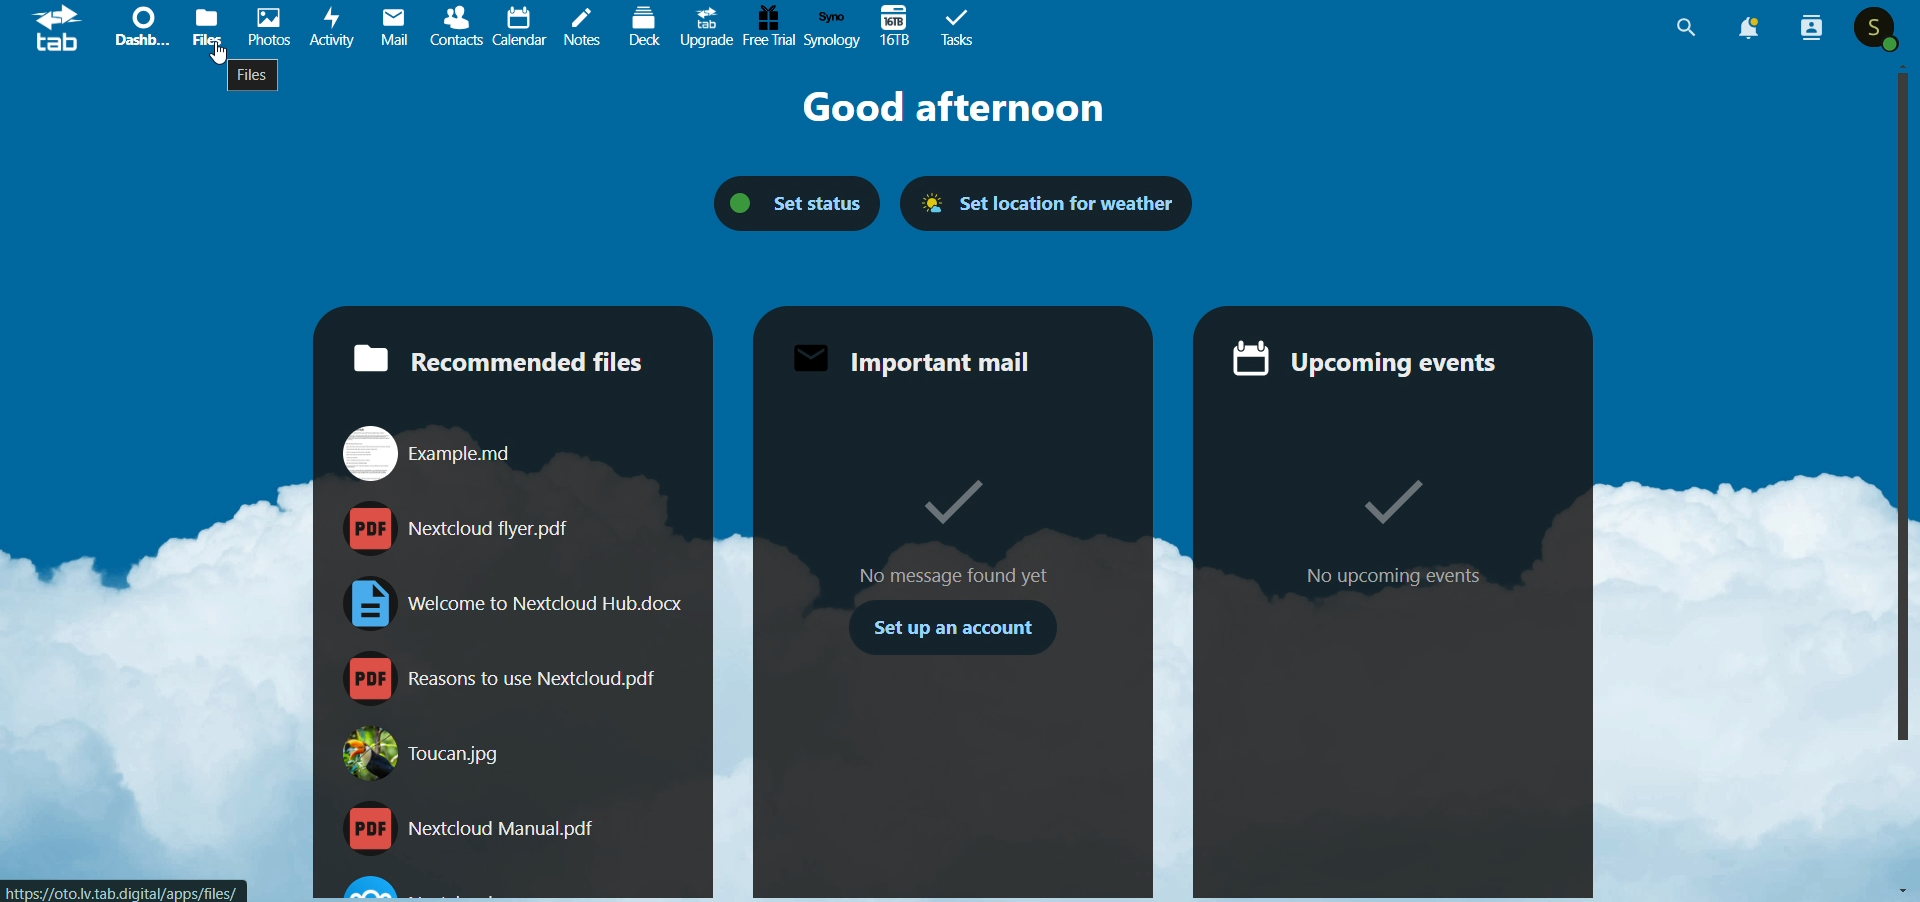 This screenshot has height=902, width=1920. I want to click on upgrade, so click(703, 27).